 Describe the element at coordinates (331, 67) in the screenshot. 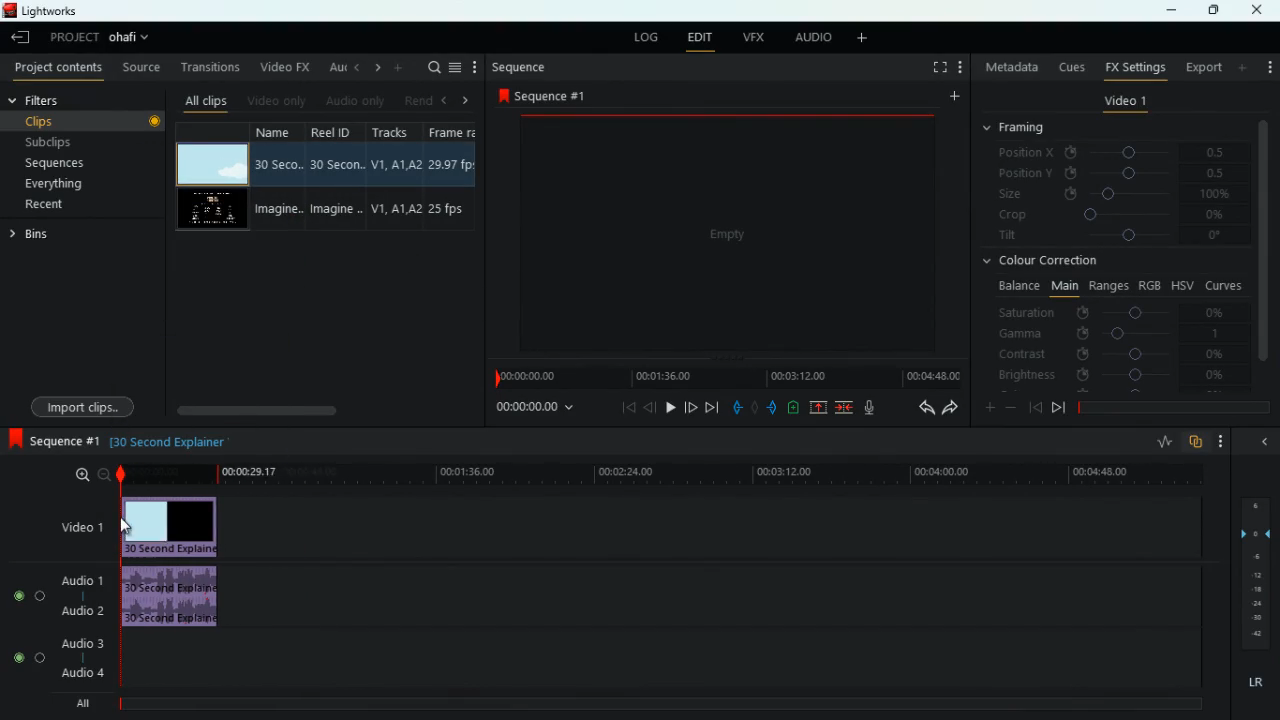

I see `au` at that location.